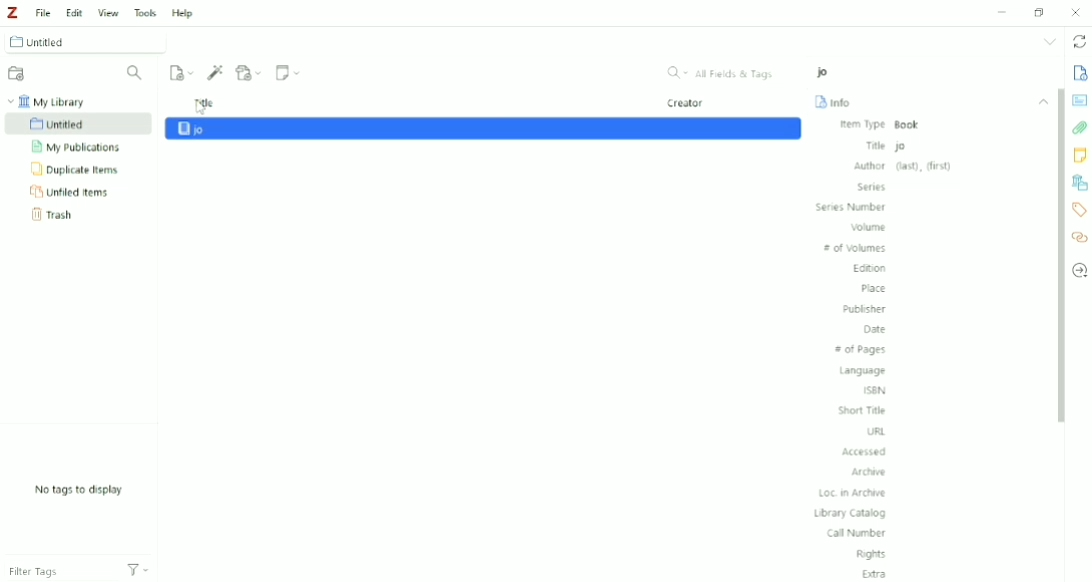  Describe the element at coordinates (873, 554) in the screenshot. I see `Rights` at that location.